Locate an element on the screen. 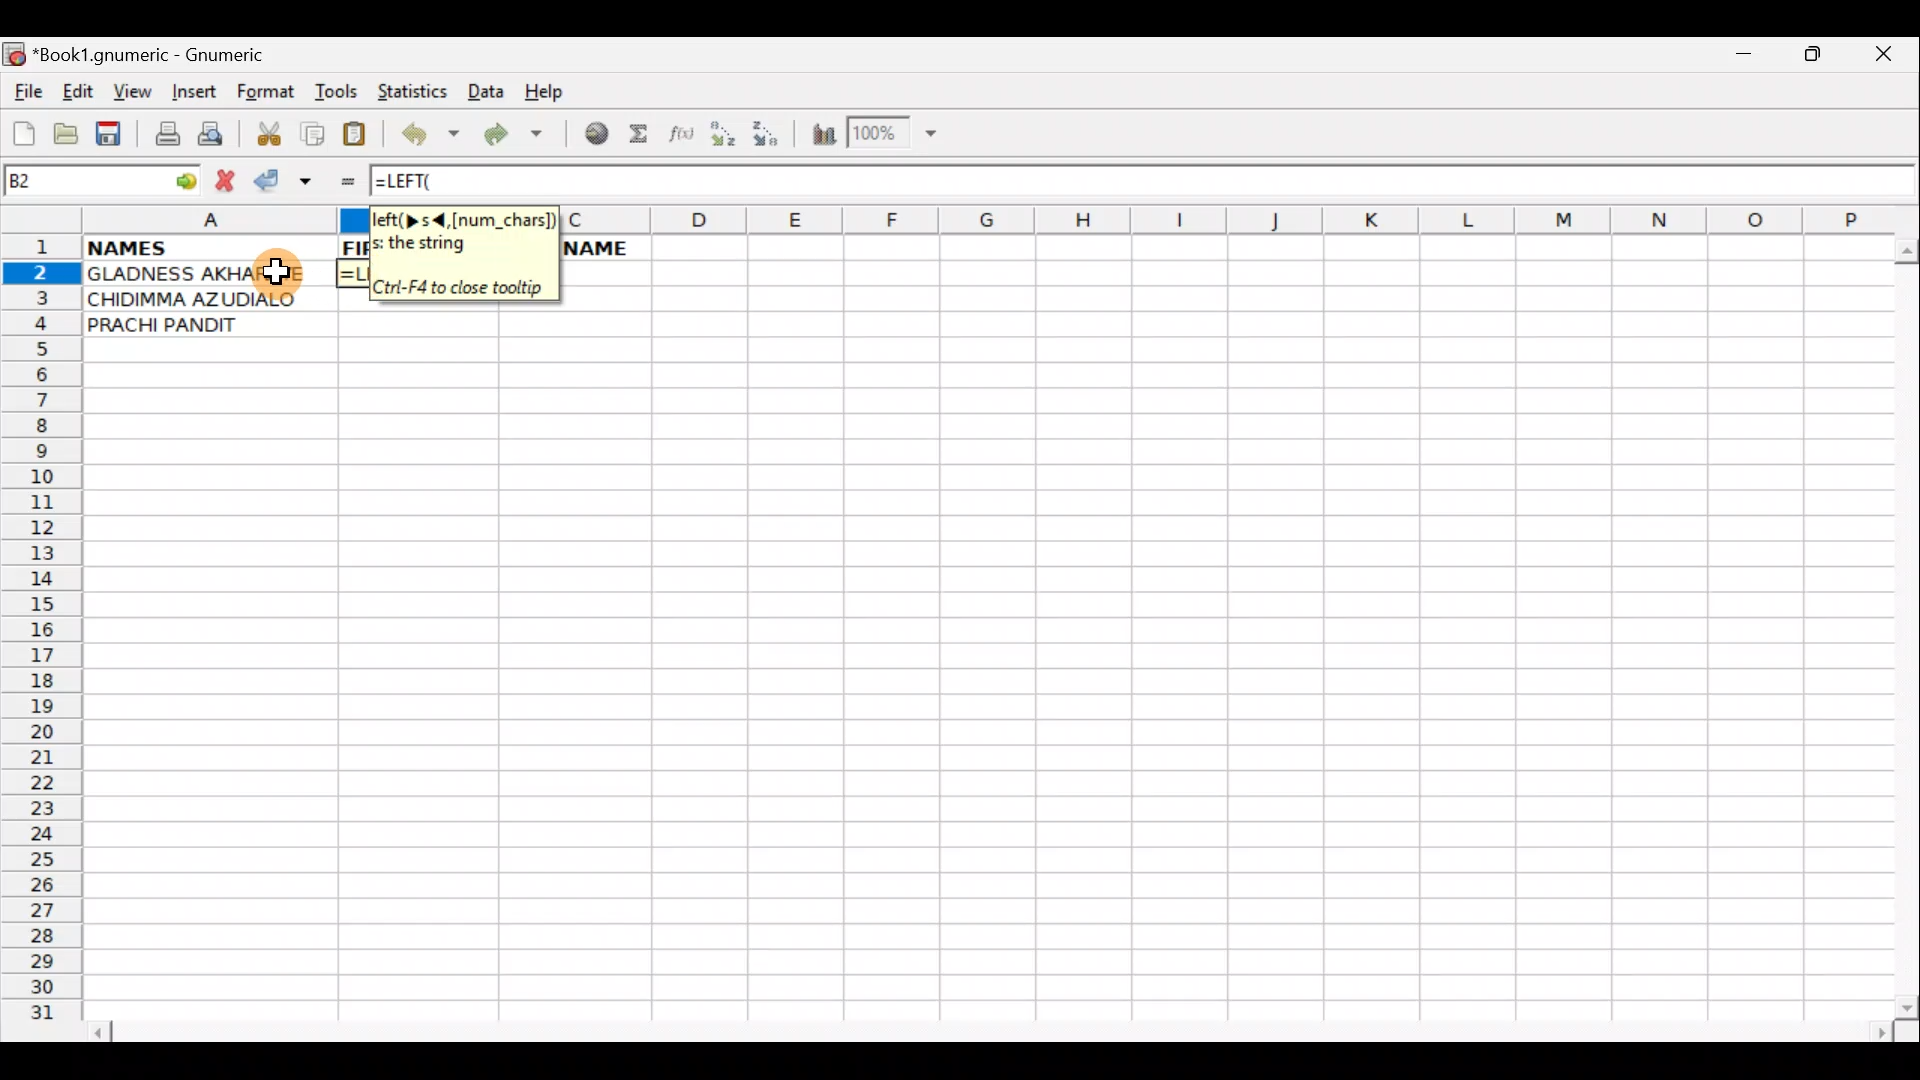 The image size is (1920, 1080). Insert is located at coordinates (193, 92).